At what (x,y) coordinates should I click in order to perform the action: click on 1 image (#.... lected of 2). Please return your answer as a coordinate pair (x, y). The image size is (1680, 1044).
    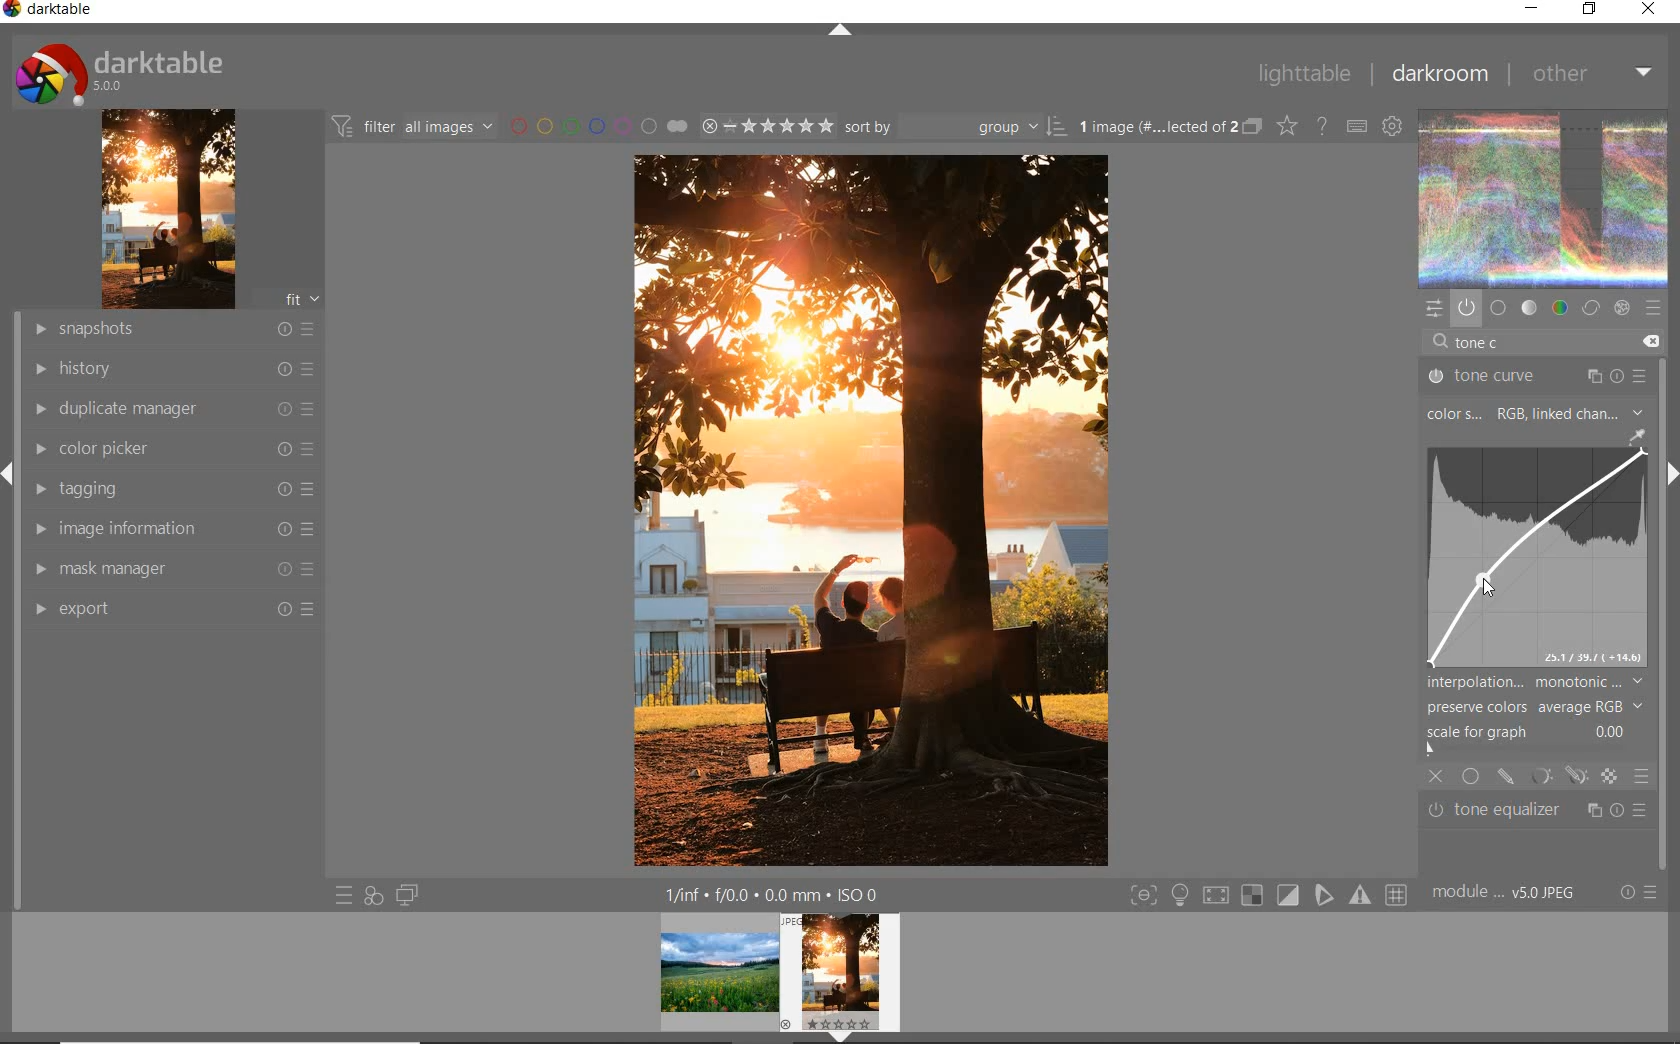
    Looking at the image, I should click on (1168, 126).